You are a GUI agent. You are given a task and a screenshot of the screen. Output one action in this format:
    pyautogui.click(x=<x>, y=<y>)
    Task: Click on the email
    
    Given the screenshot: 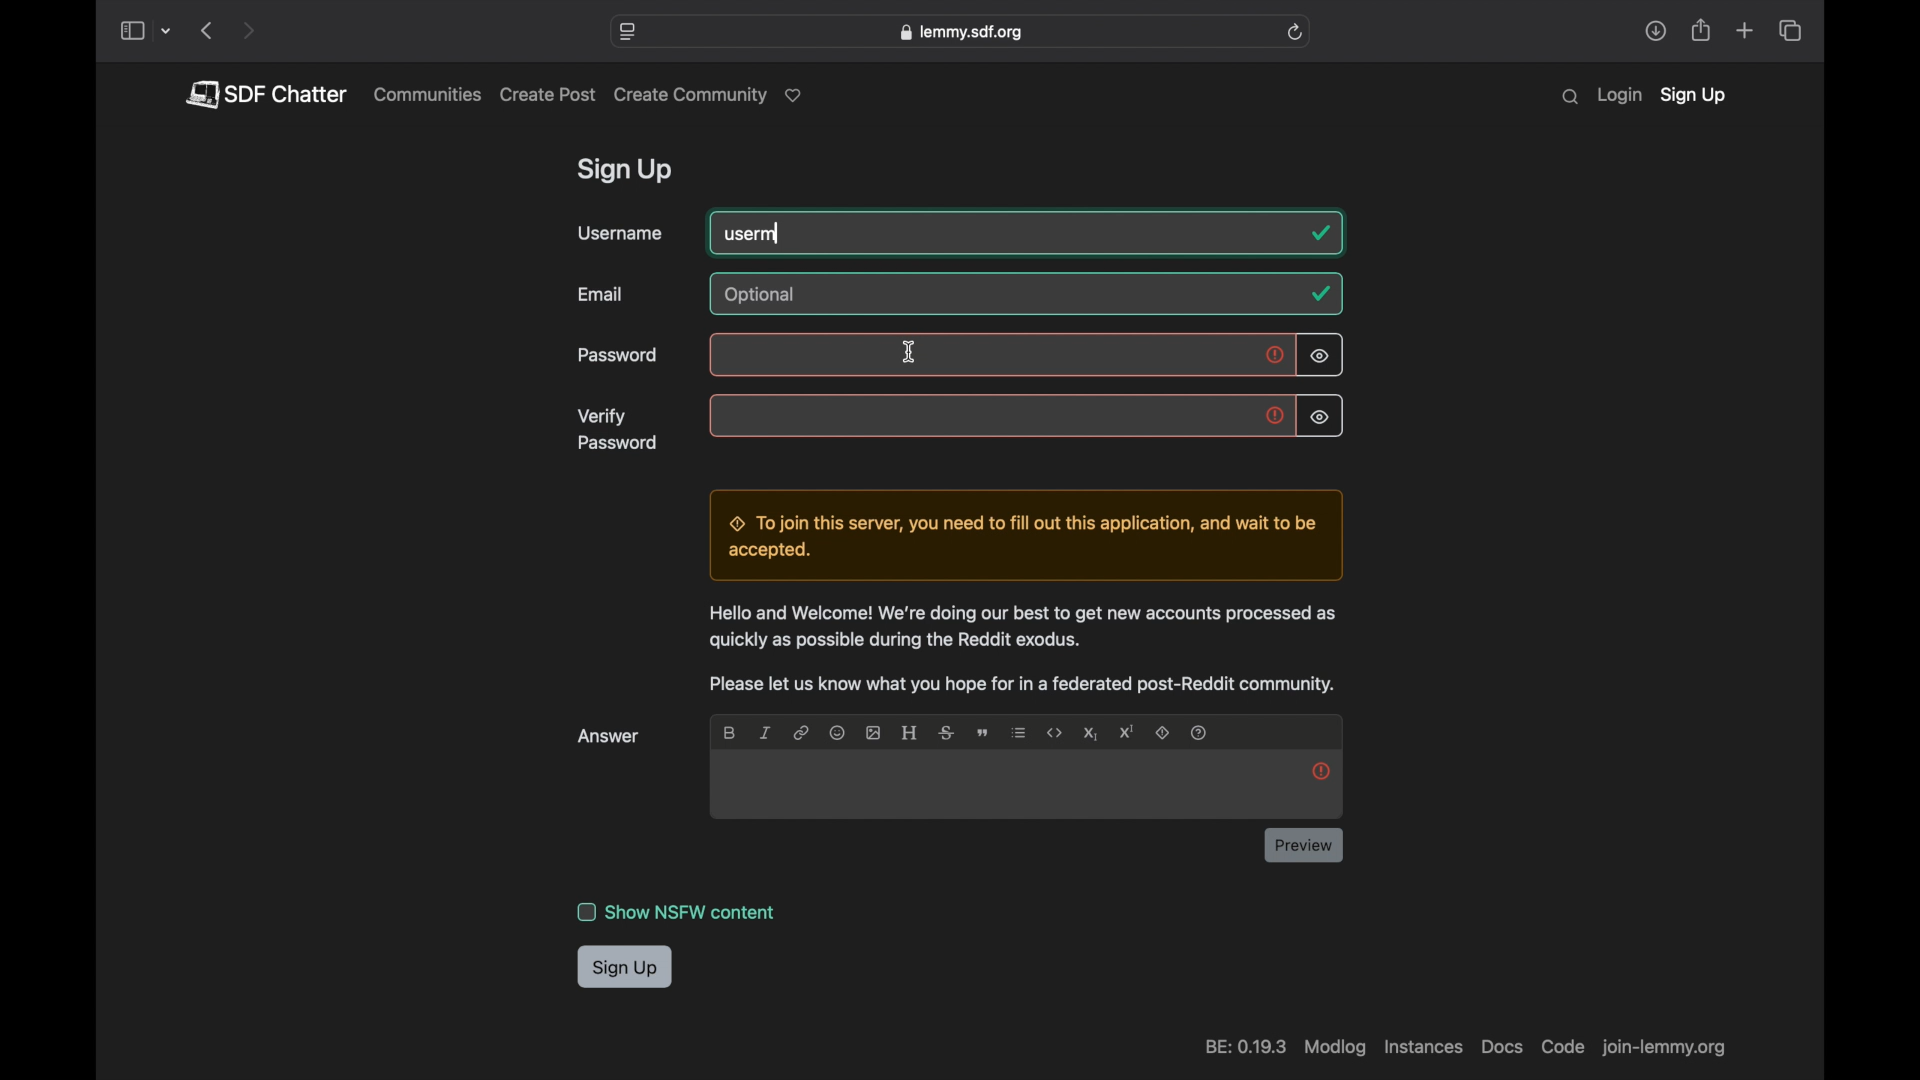 What is the action you would take?
    pyautogui.click(x=602, y=294)
    